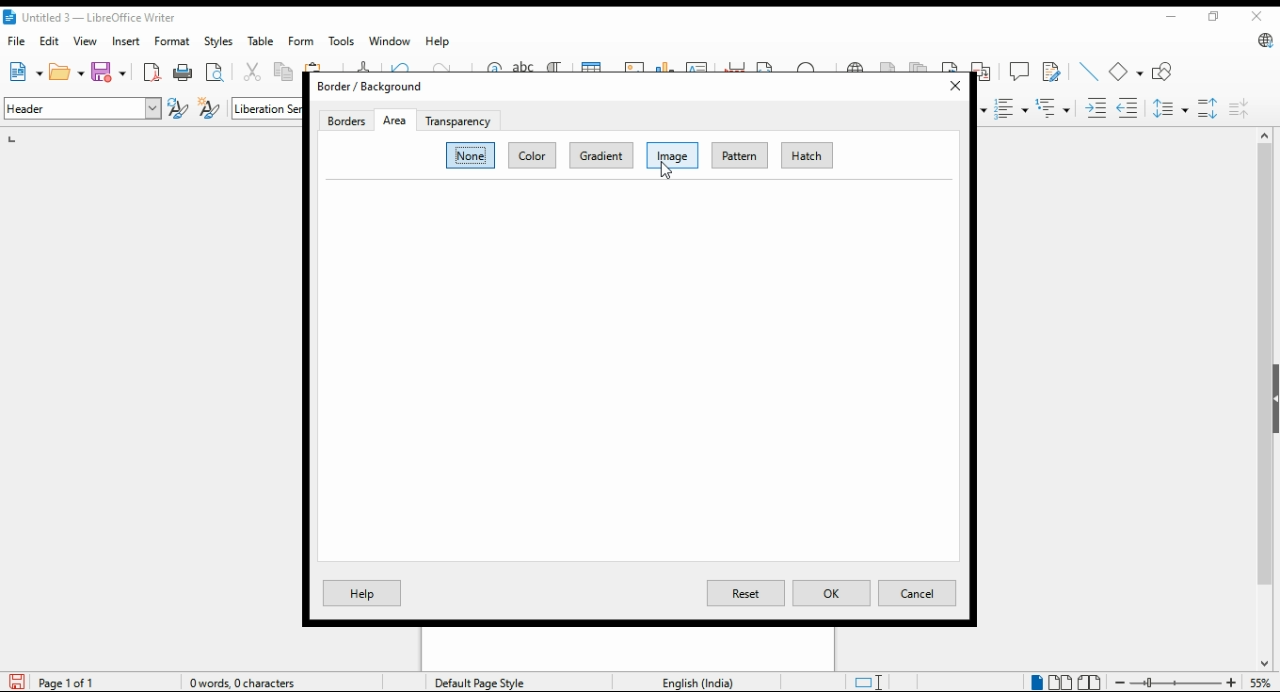 Image resolution: width=1280 pixels, height=692 pixels. Describe the element at coordinates (526, 65) in the screenshot. I see `check spelling` at that location.